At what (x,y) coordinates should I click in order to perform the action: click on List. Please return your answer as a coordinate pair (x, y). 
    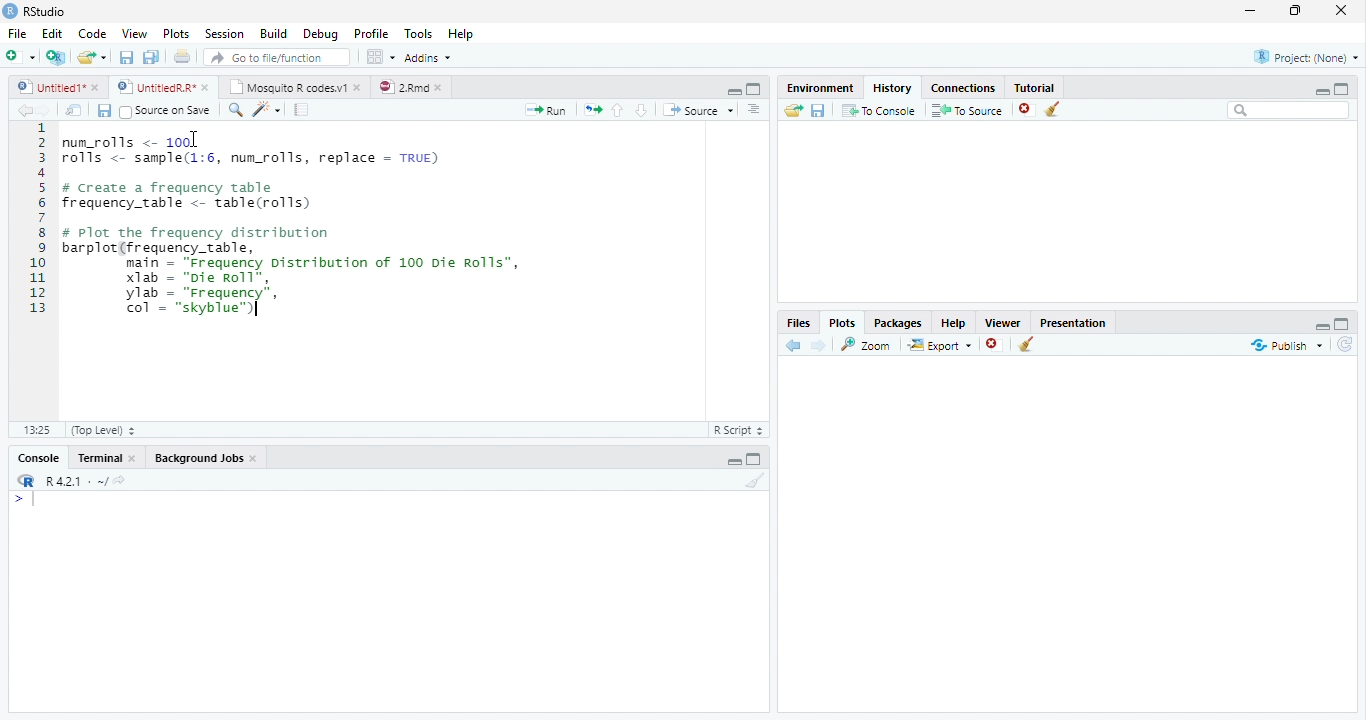
    Looking at the image, I should click on (756, 111).